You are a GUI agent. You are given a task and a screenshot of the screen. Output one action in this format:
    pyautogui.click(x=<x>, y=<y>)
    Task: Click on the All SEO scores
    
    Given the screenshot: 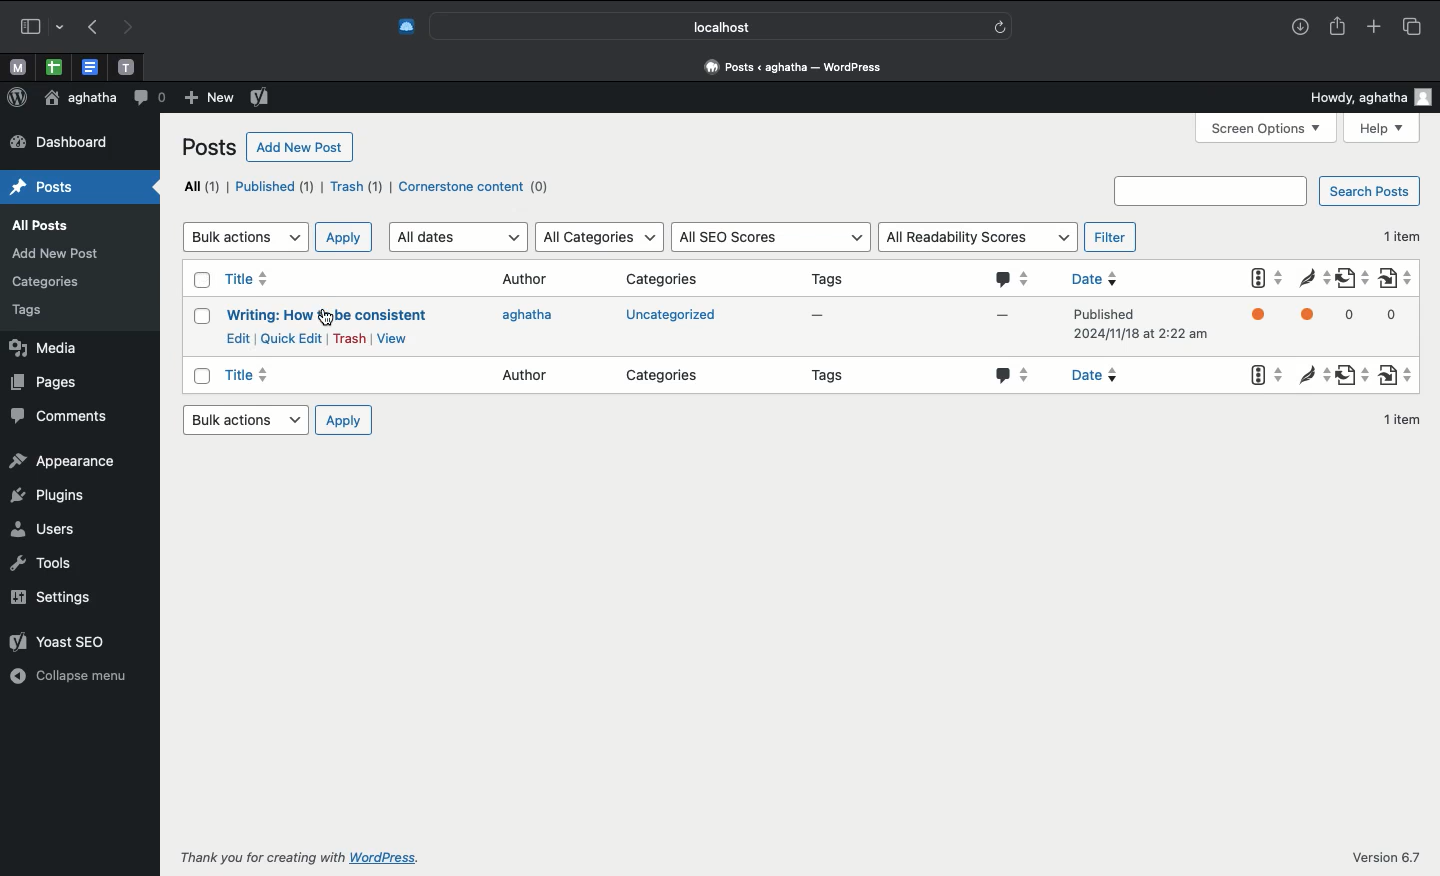 What is the action you would take?
    pyautogui.click(x=768, y=238)
    